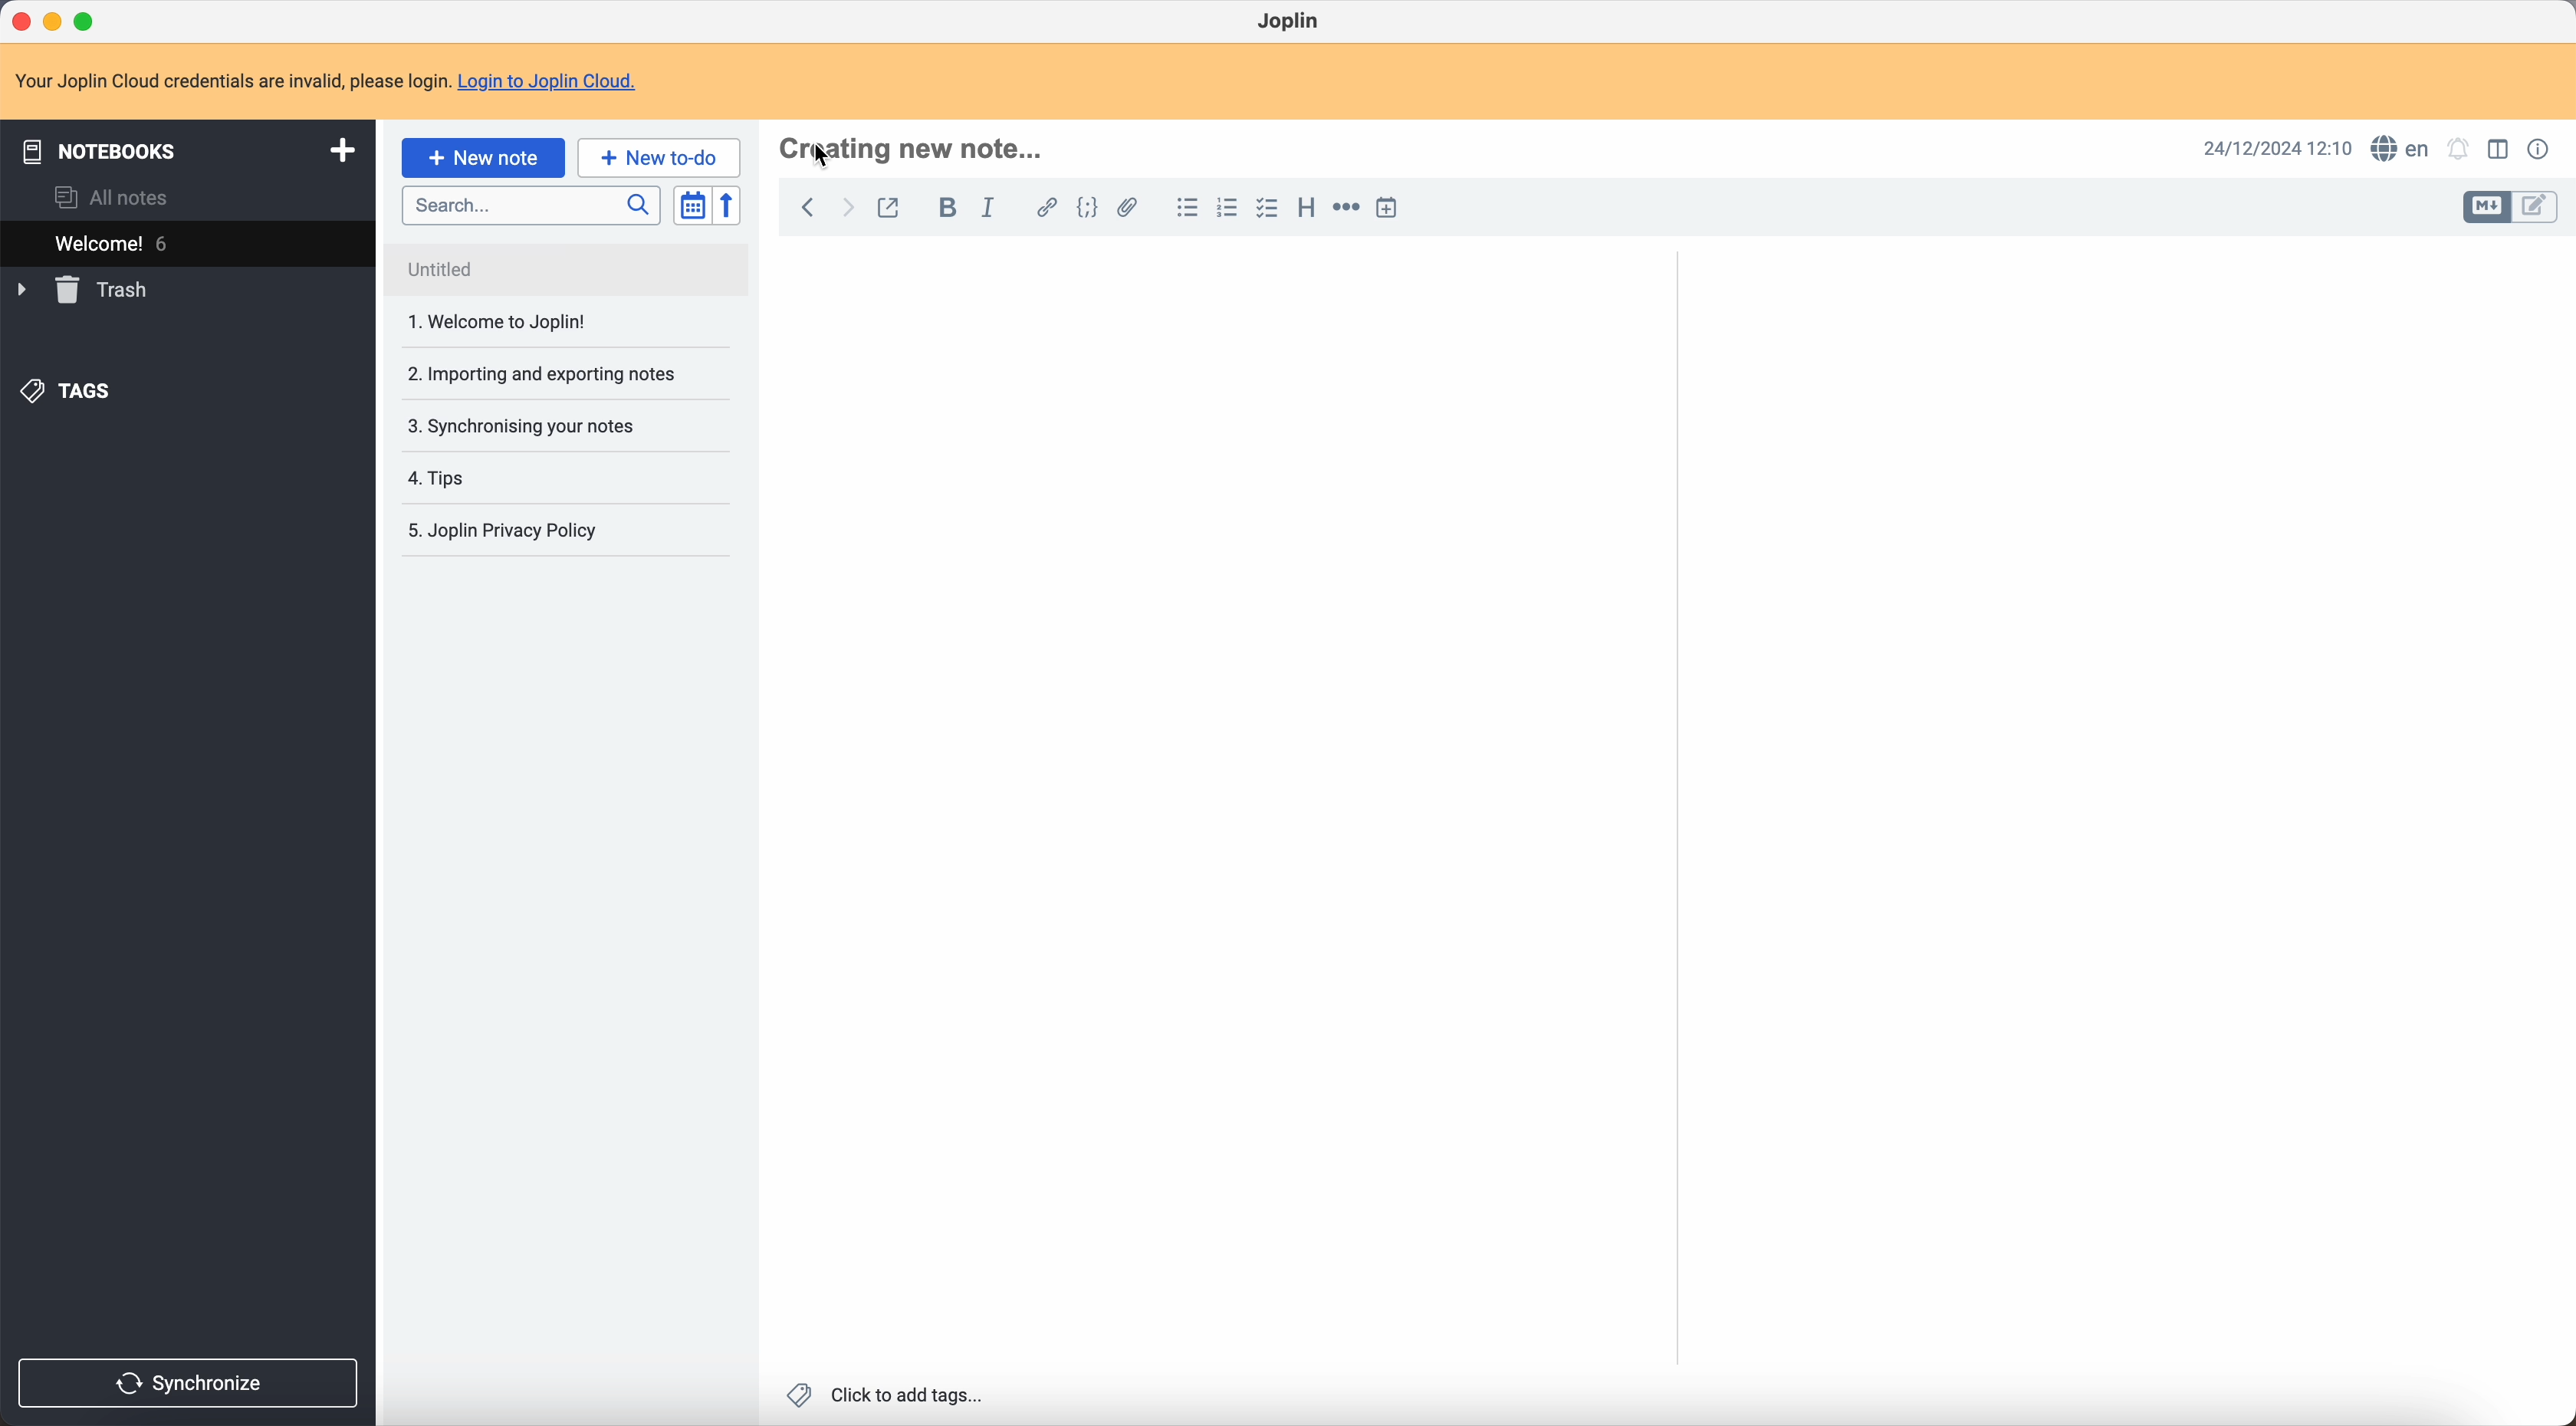 Image resolution: width=2576 pixels, height=1426 pixels. What do you see at coordinates (2541, 150) in the screenshot?
I see `note properties` at bounding box center [2541, 150].